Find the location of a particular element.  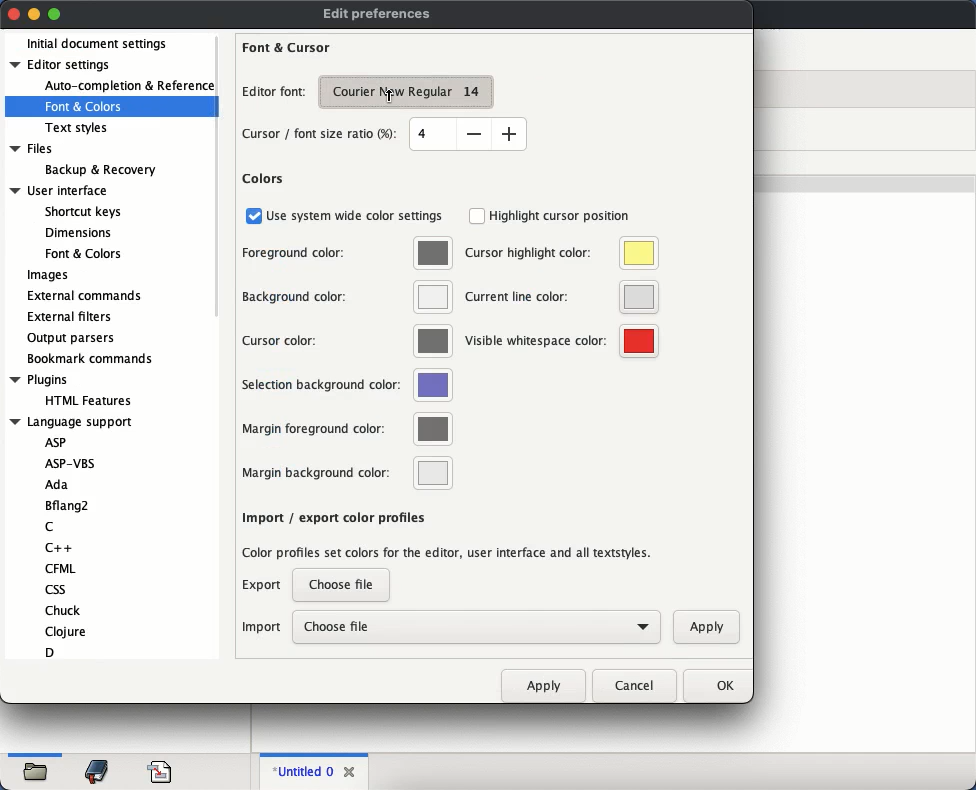

files is located at coordinates (34, 150).